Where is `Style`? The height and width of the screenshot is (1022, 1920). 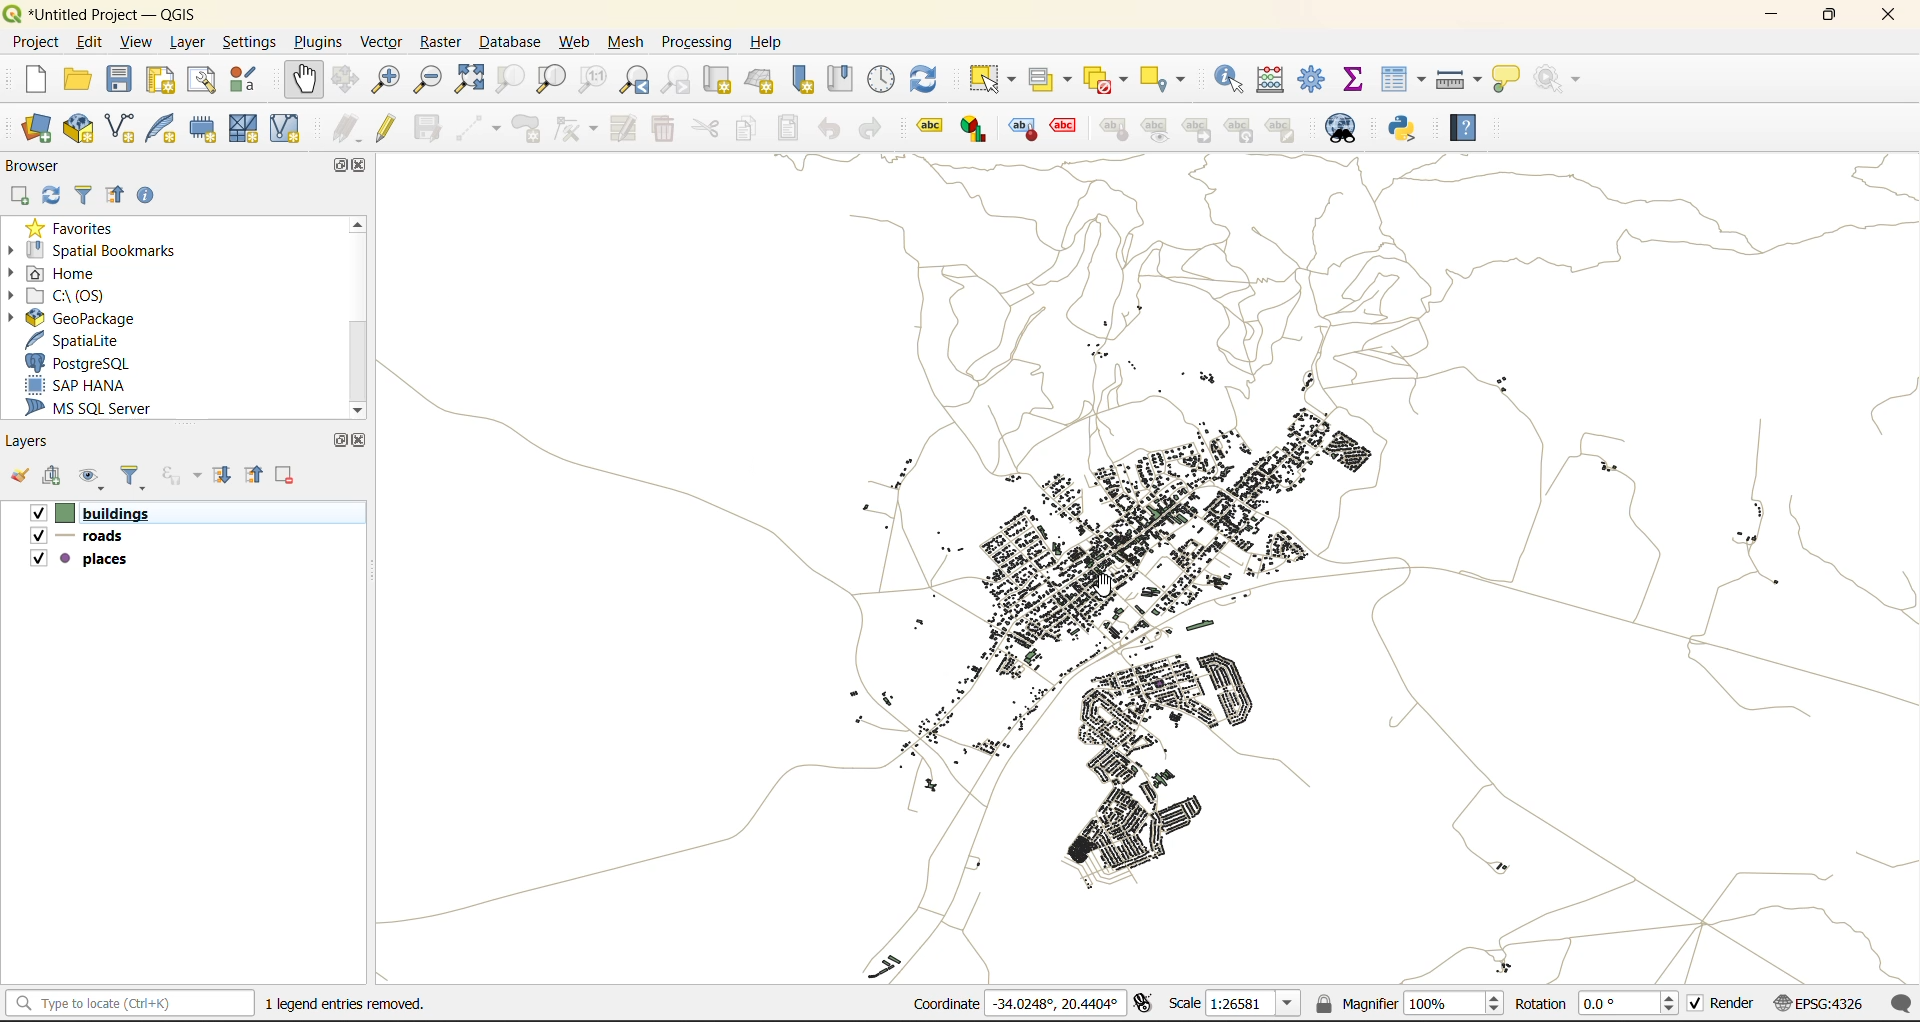
Style is located at coordinates (1022, 128).